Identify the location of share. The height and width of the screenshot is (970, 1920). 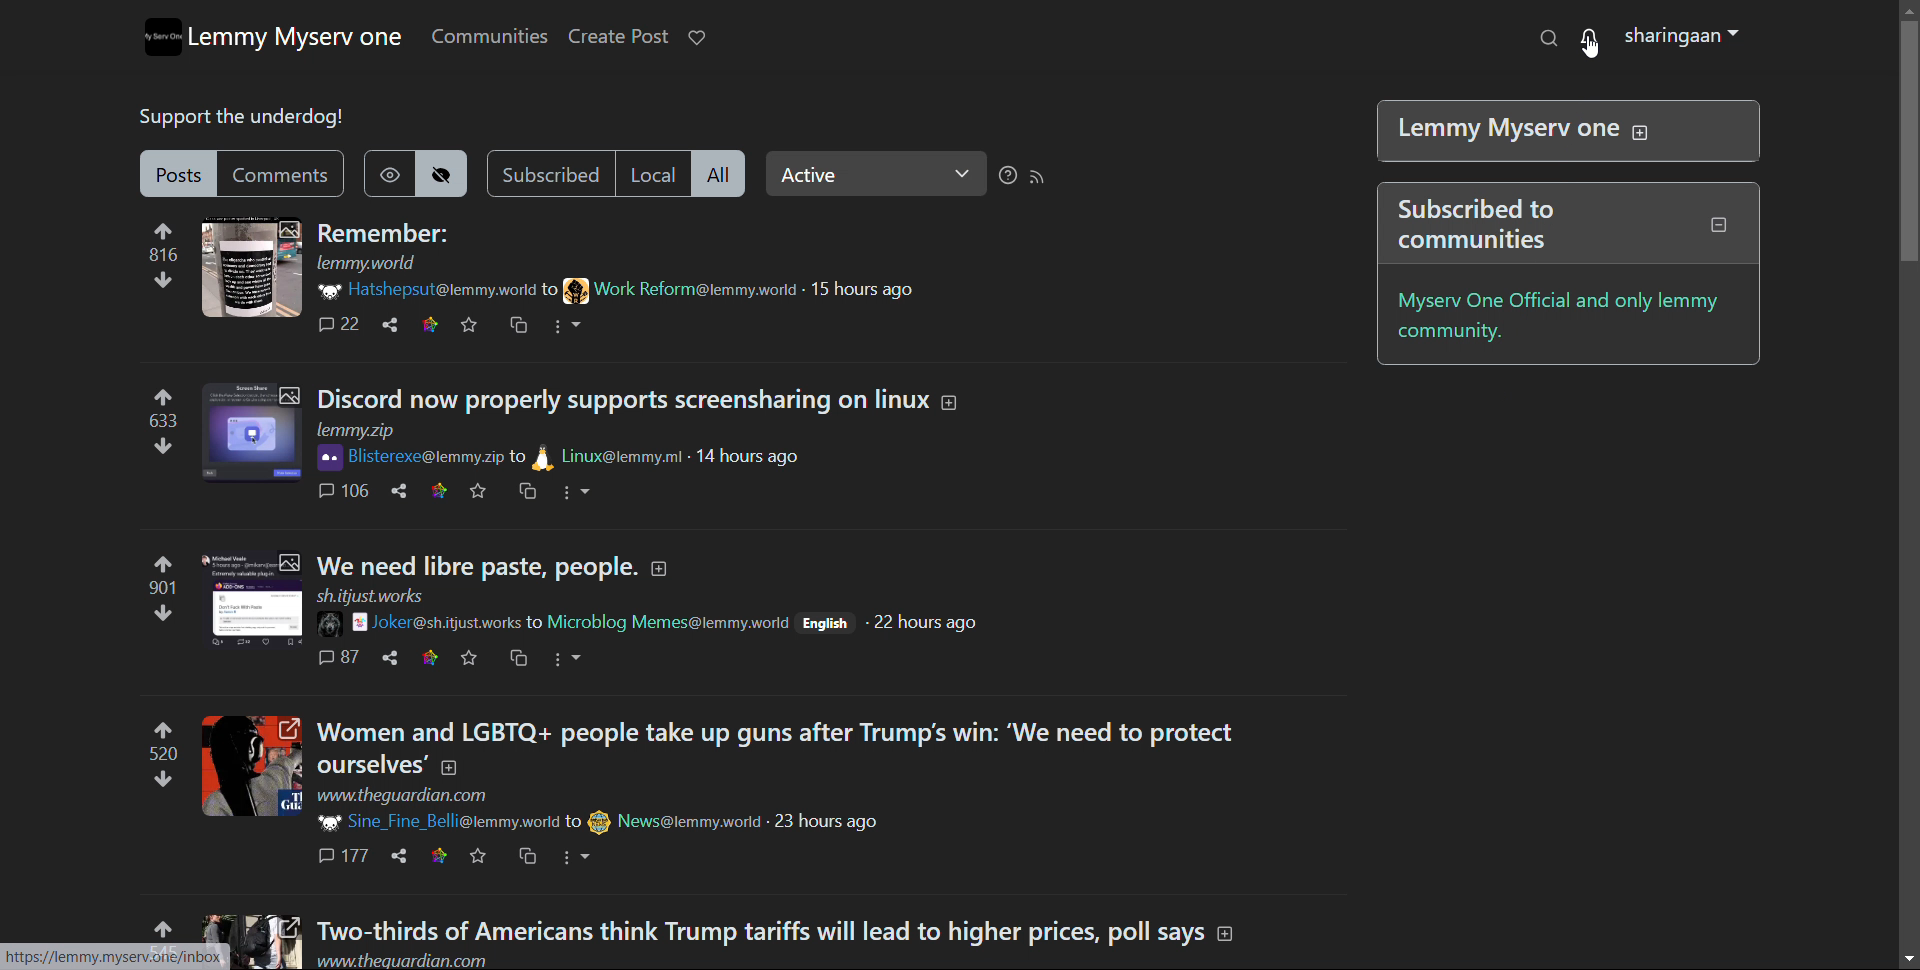
(398, 490).